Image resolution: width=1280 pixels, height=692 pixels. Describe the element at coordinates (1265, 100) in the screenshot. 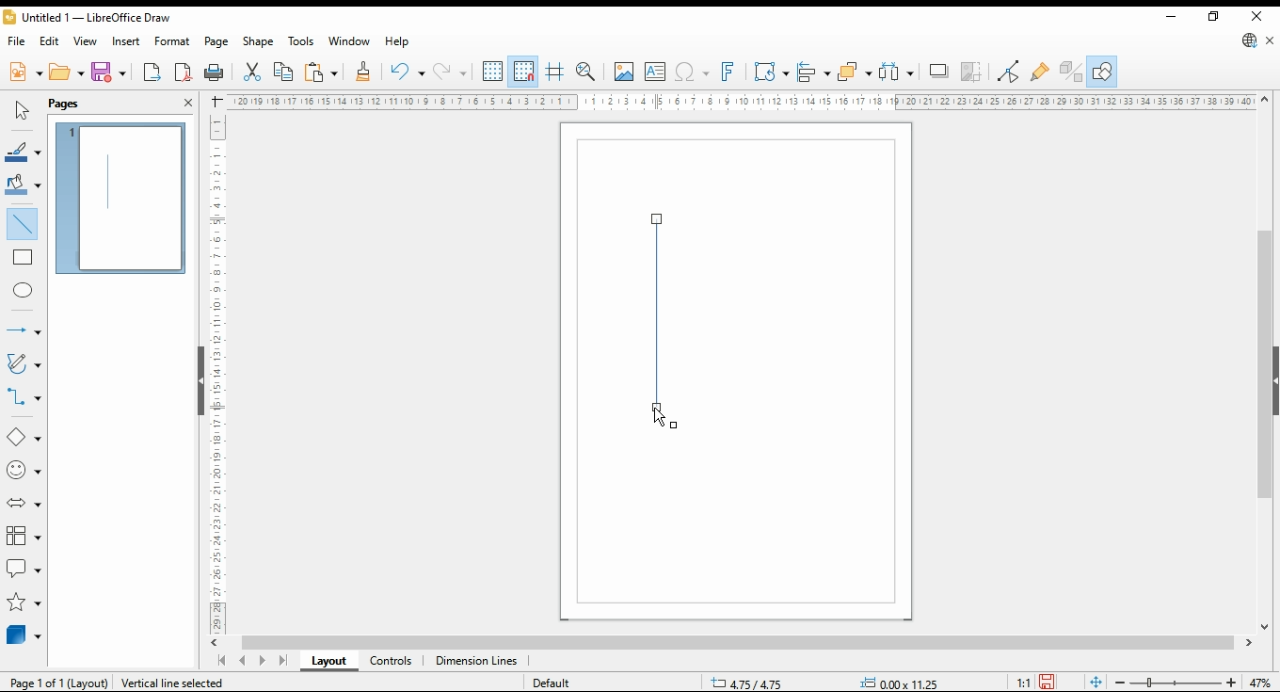

I see `move up` at that location.